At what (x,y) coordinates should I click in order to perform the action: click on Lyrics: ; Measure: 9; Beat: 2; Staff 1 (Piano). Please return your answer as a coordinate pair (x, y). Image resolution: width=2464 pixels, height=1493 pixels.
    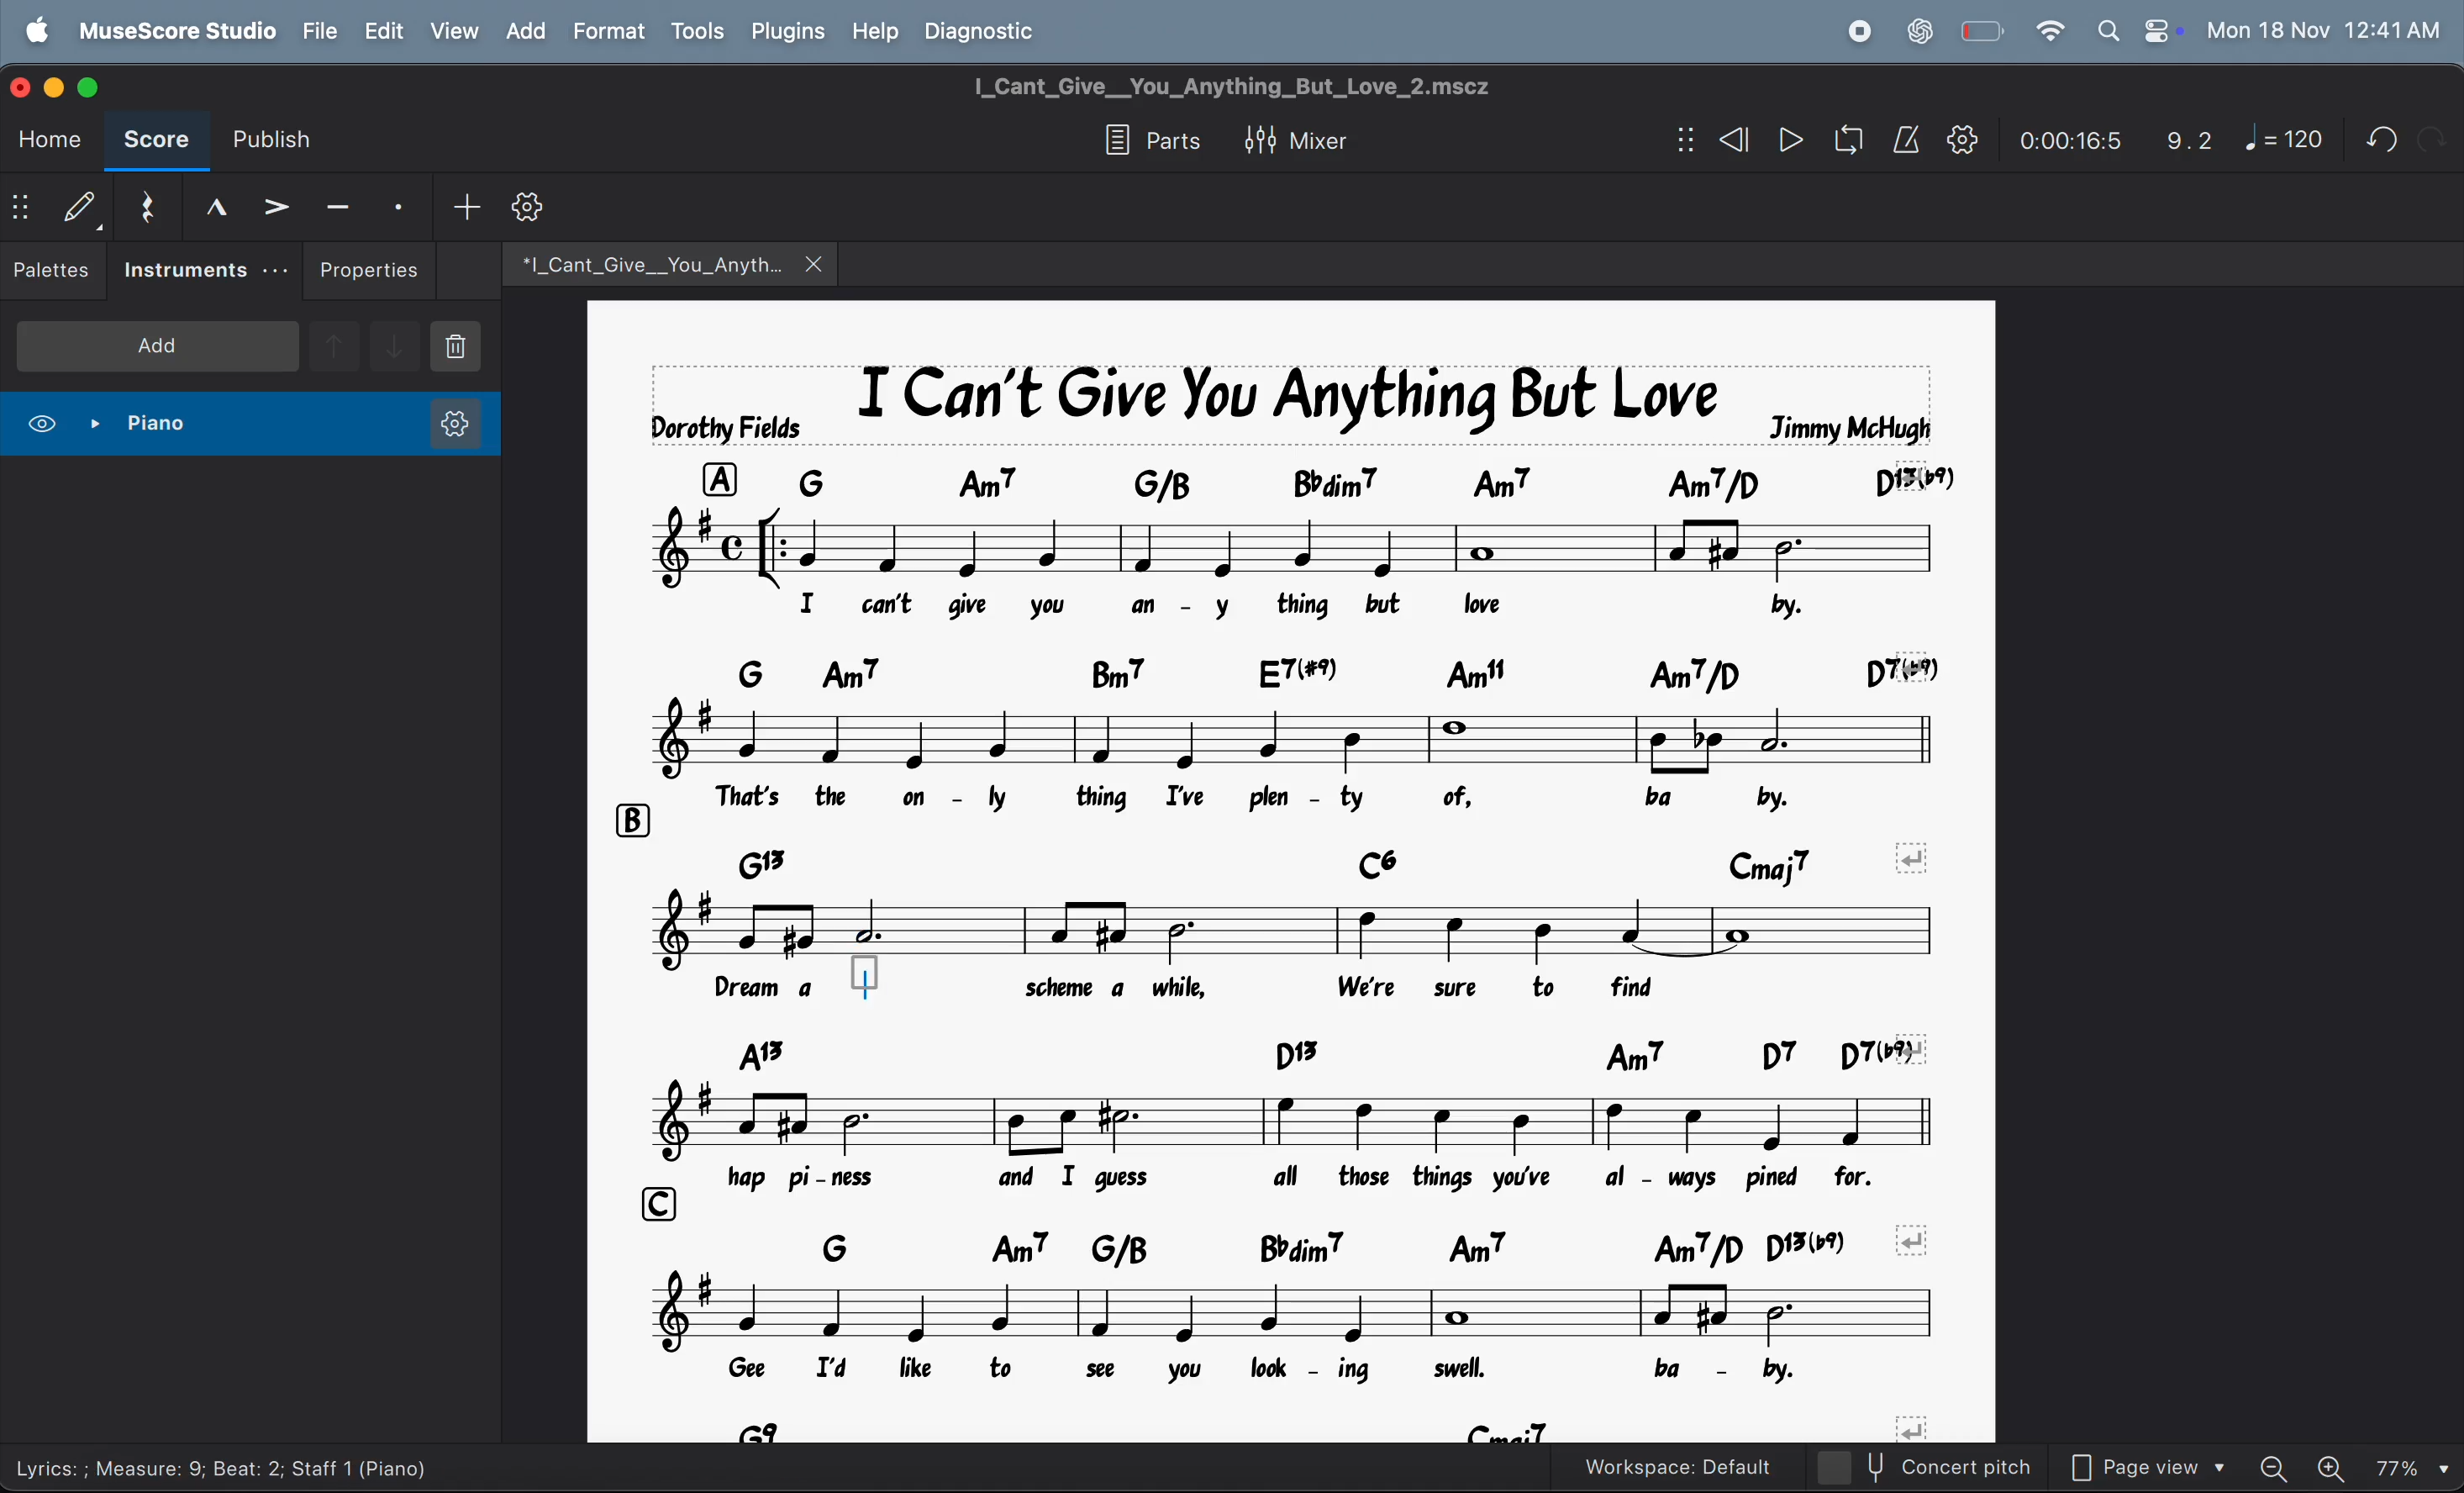
    Looking at the image, I should click on (223, 1464).